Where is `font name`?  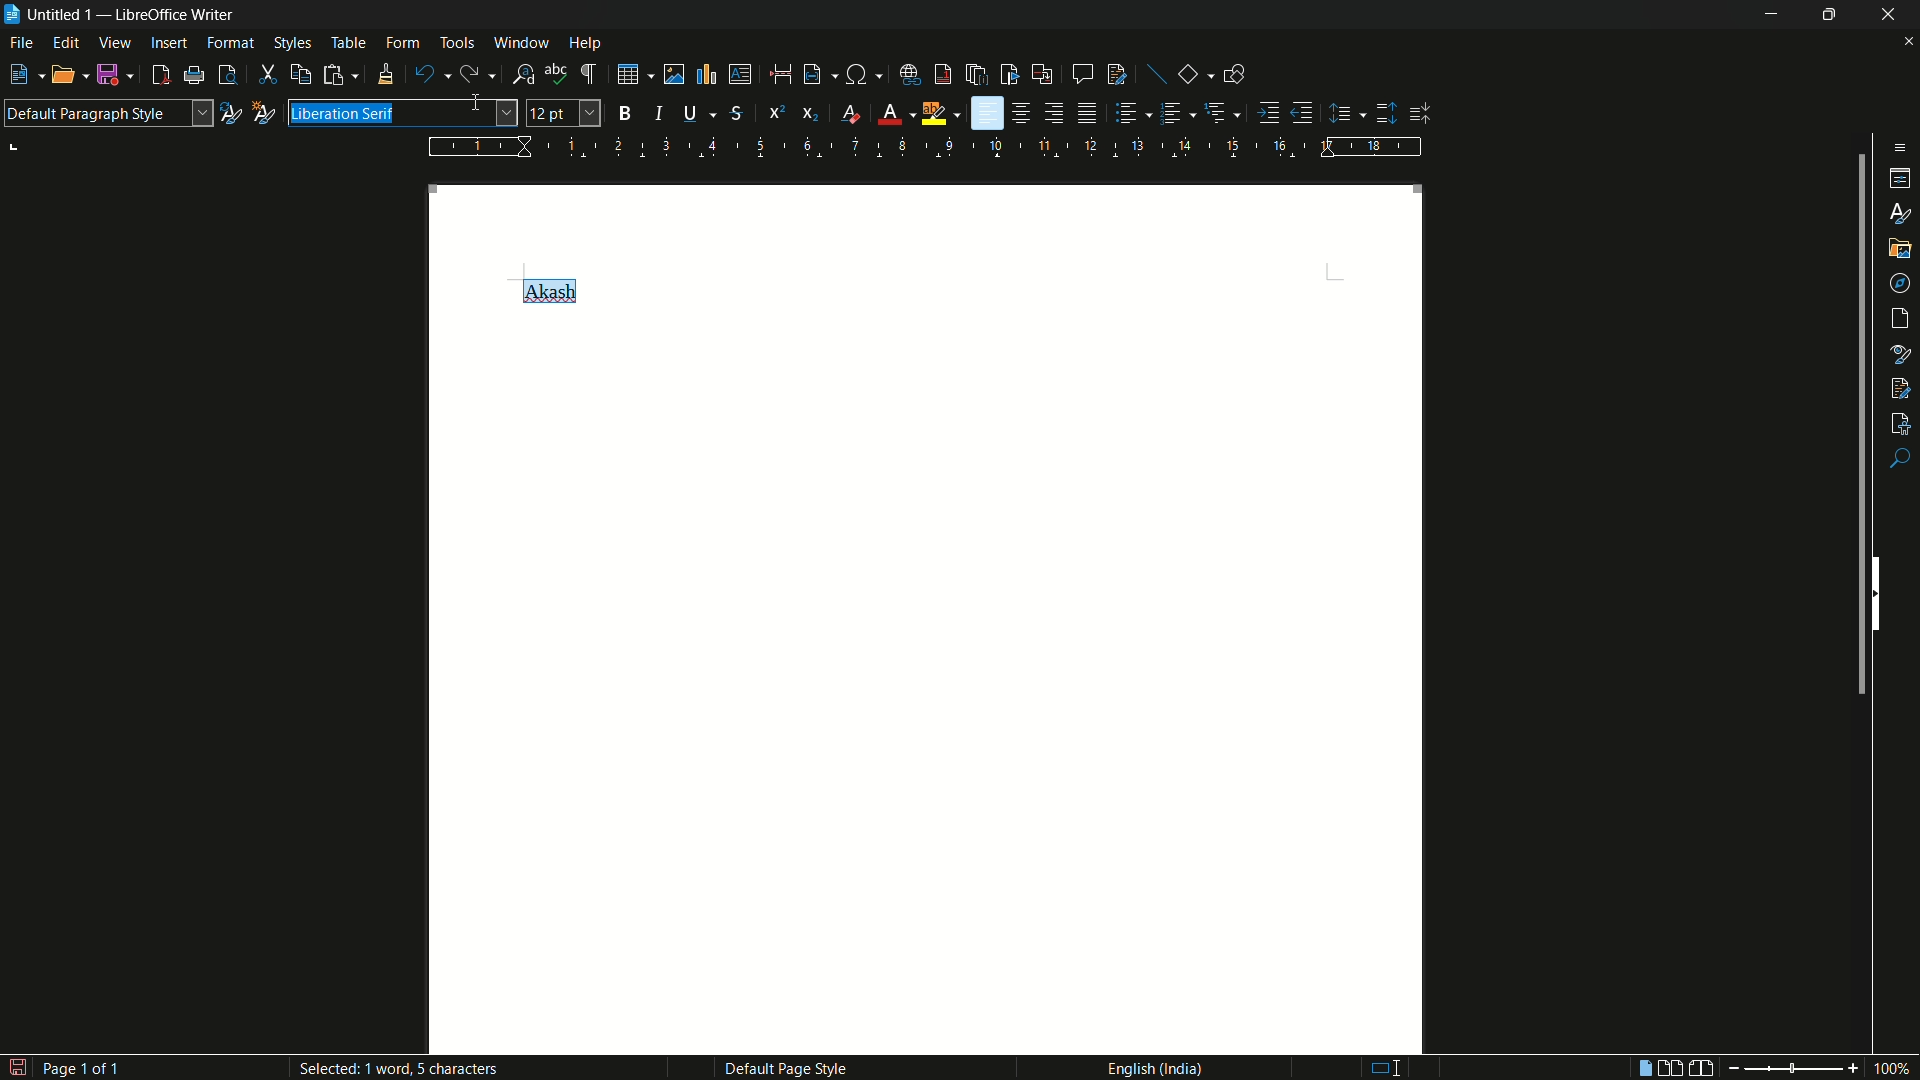 font name is located at coordinates (402, 113).